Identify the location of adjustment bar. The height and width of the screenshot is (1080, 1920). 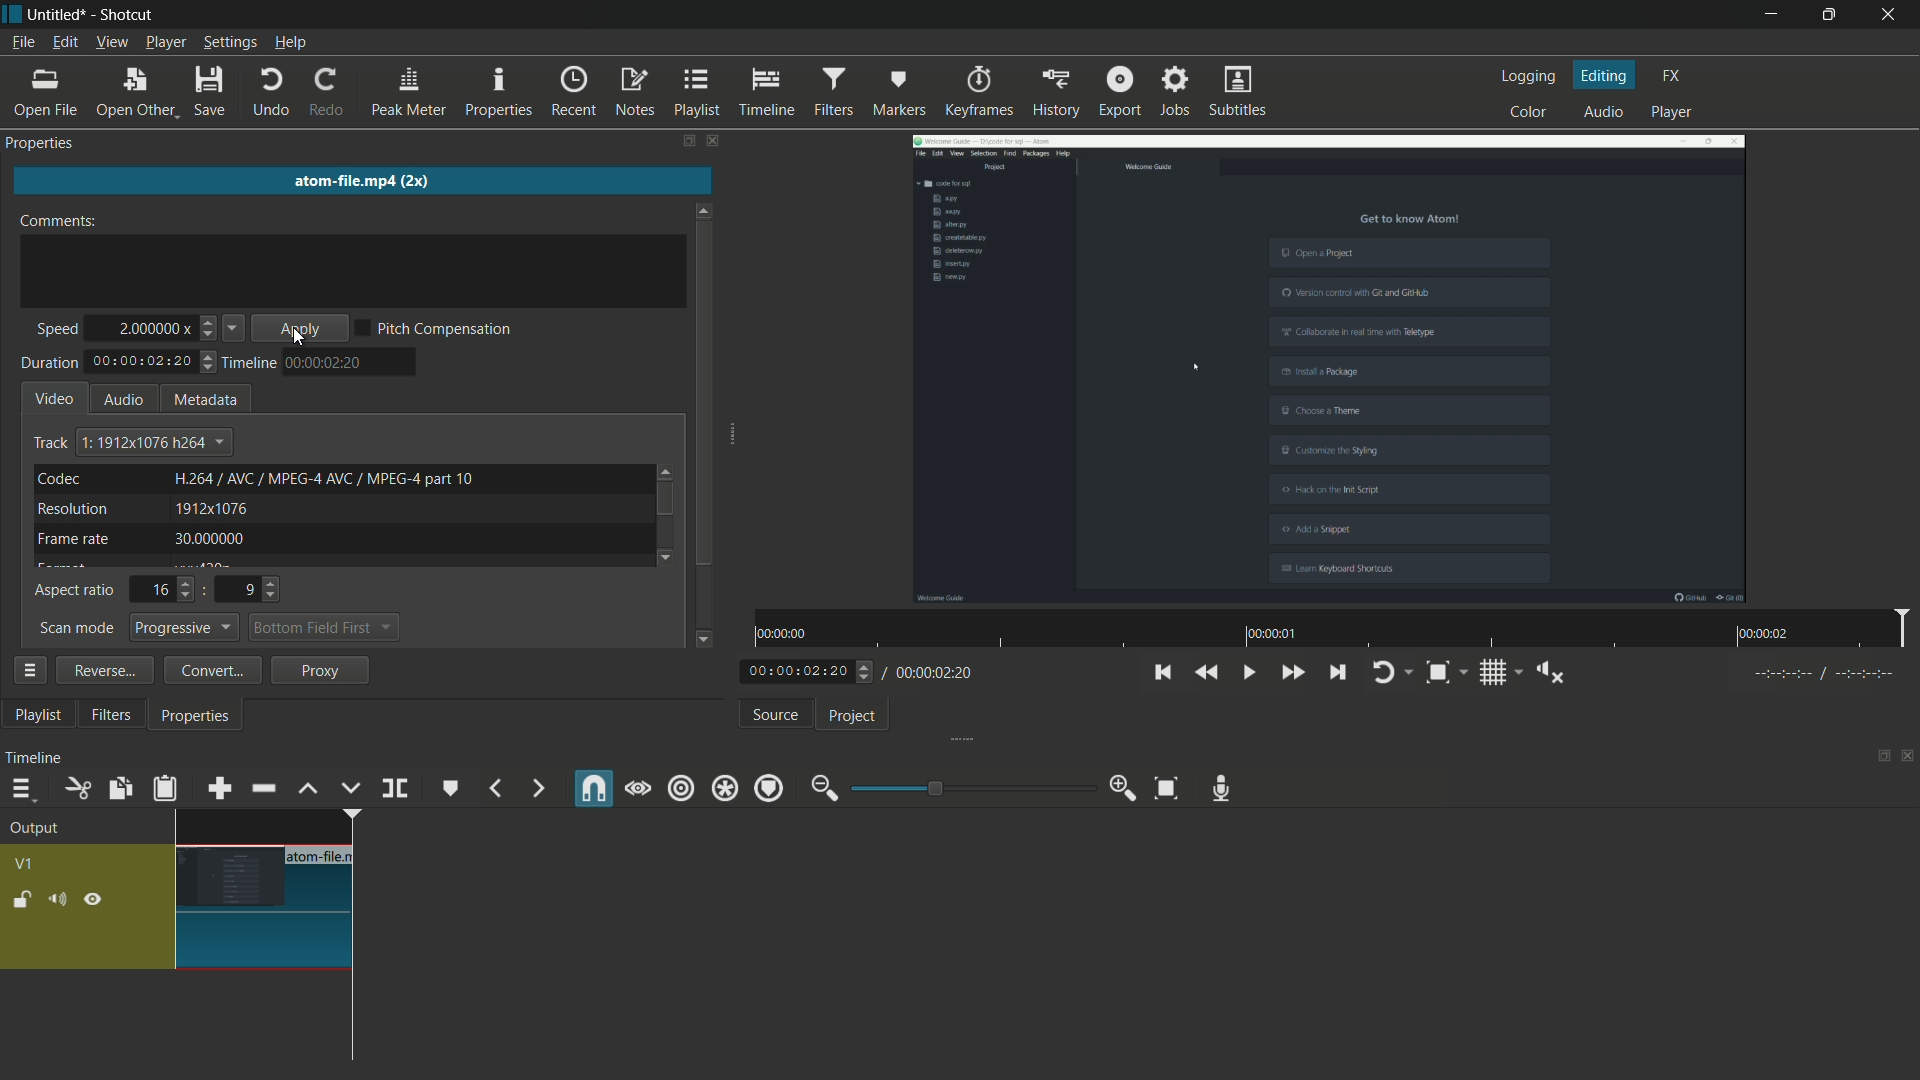
(971, 786).